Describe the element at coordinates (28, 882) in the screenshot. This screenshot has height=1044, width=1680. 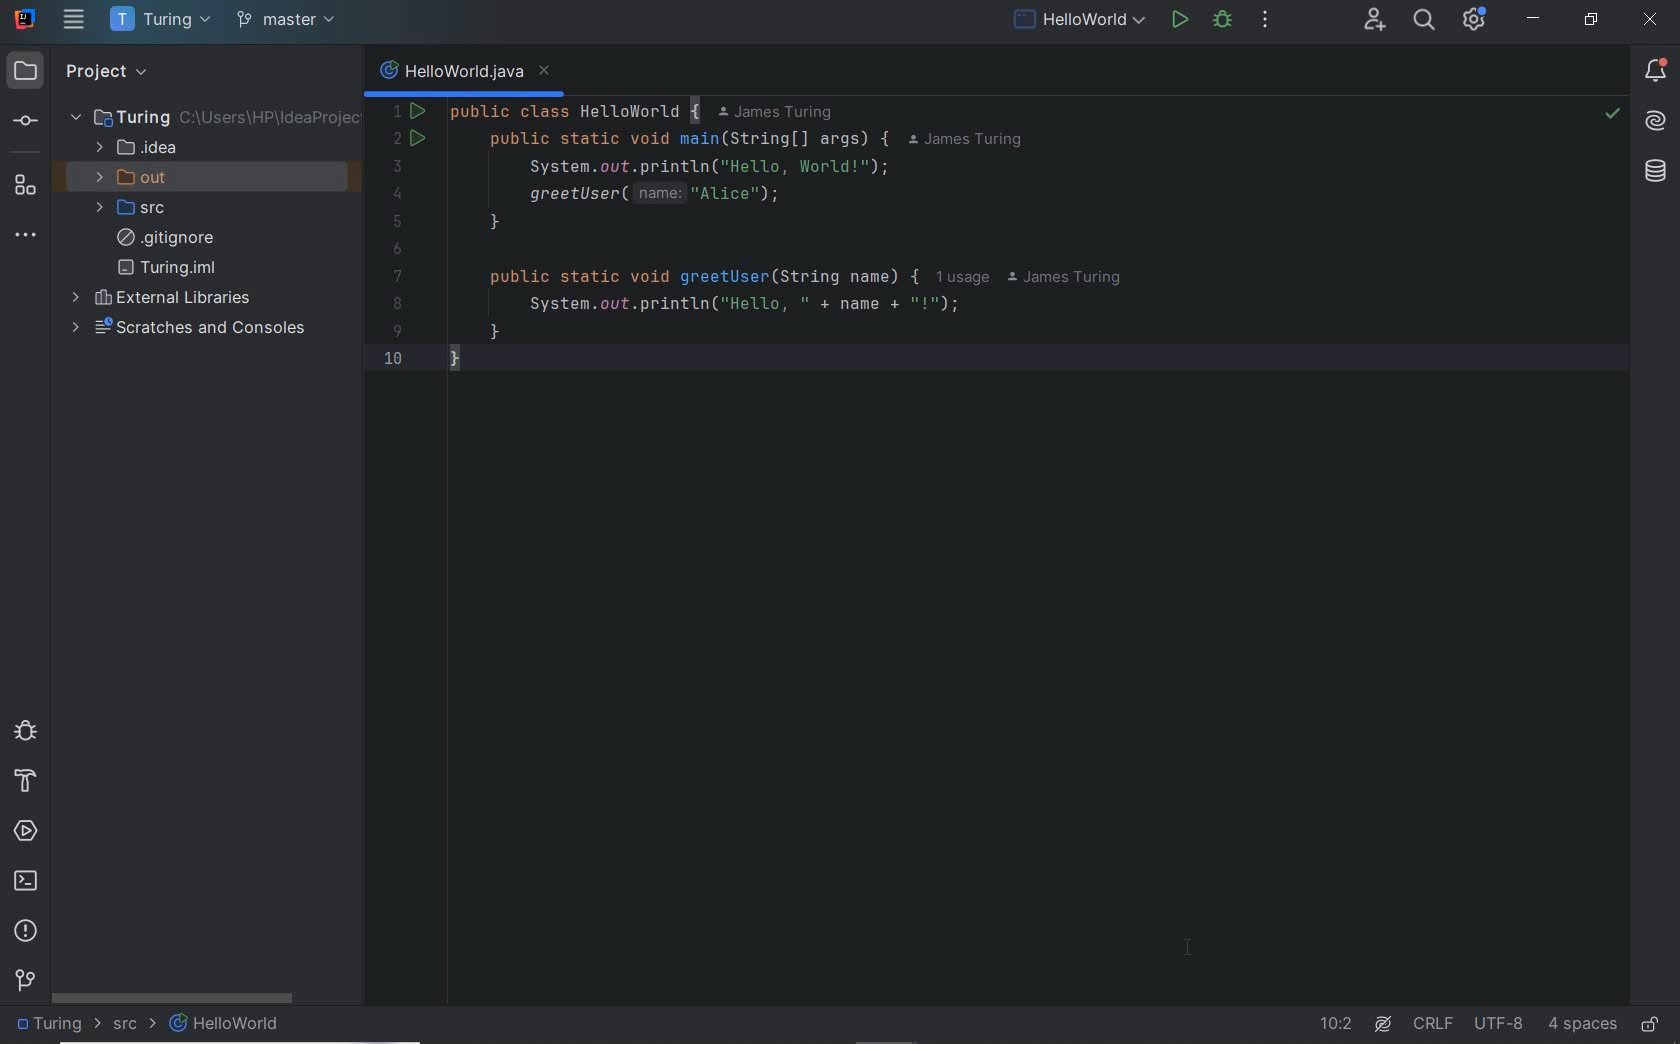
I see `terminal` at that location.